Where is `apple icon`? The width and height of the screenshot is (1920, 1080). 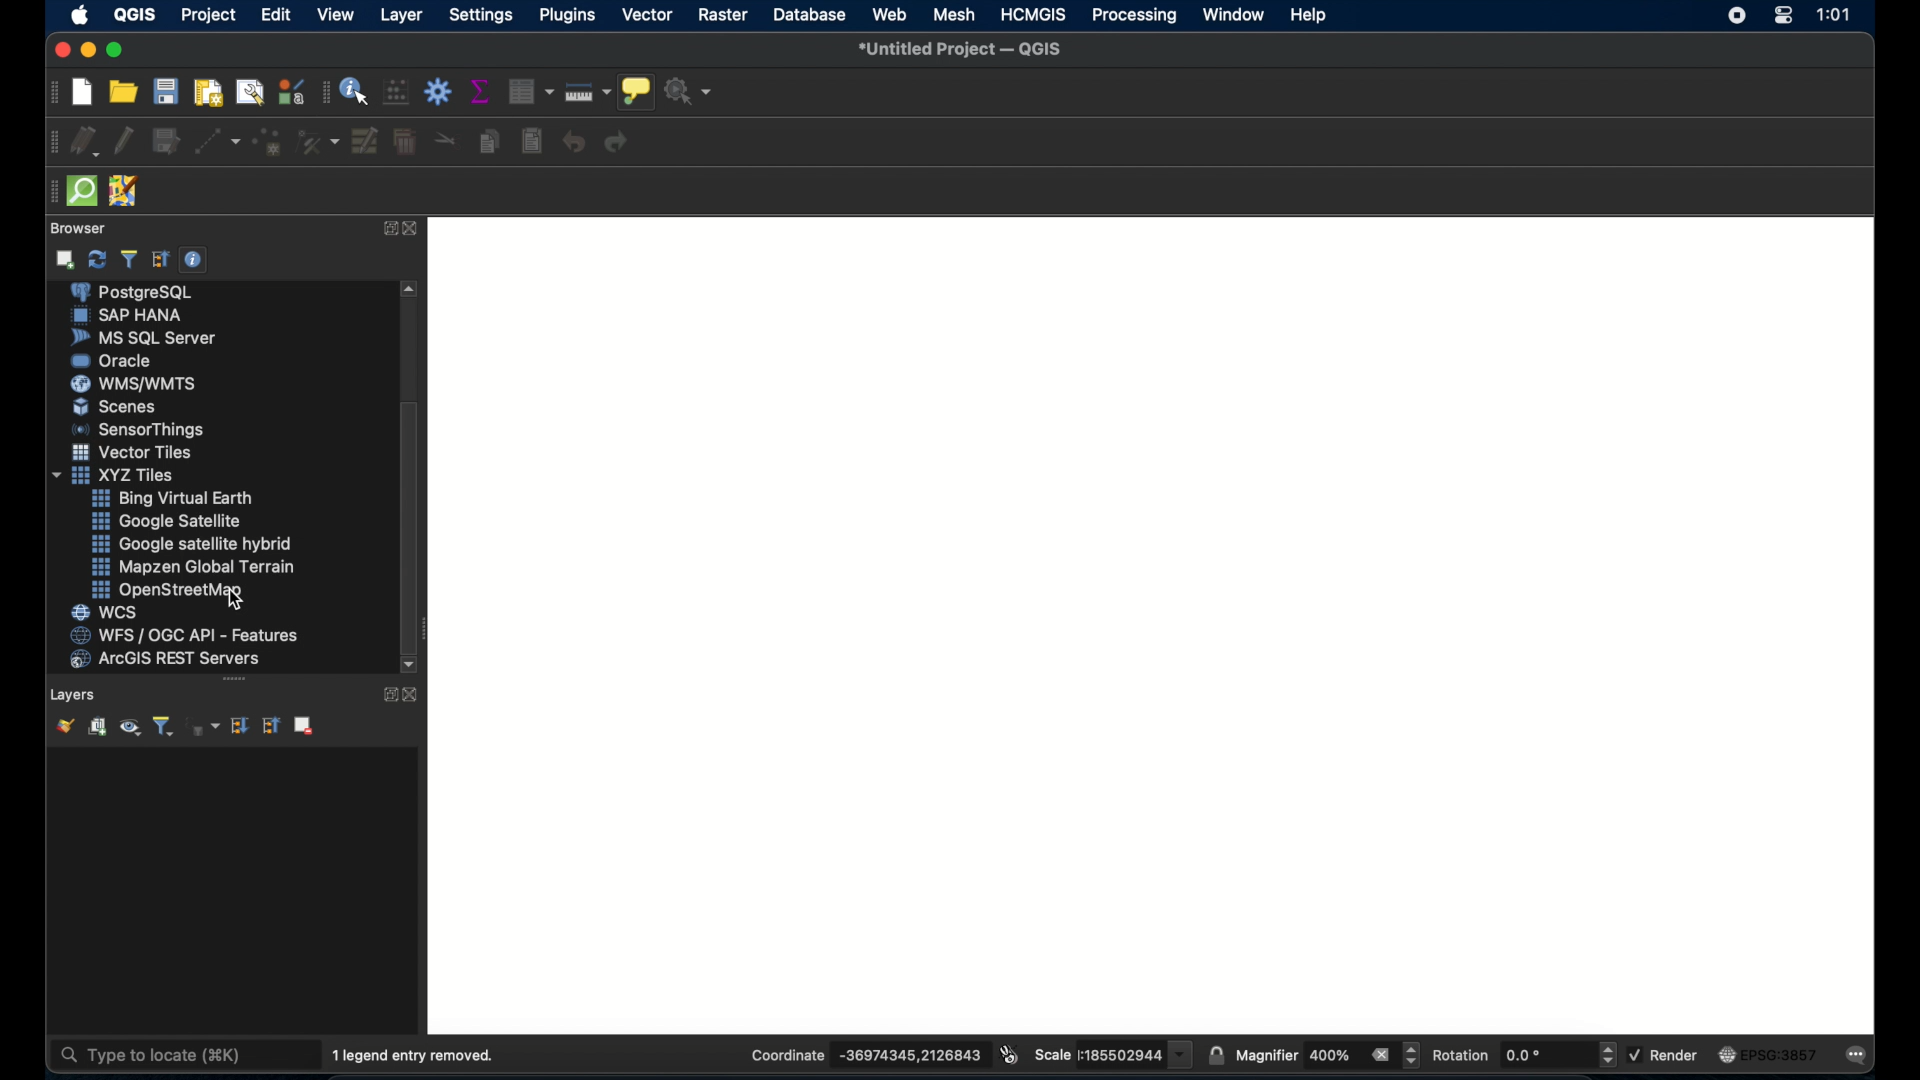 apple icon is located at coordinates (78, 15).